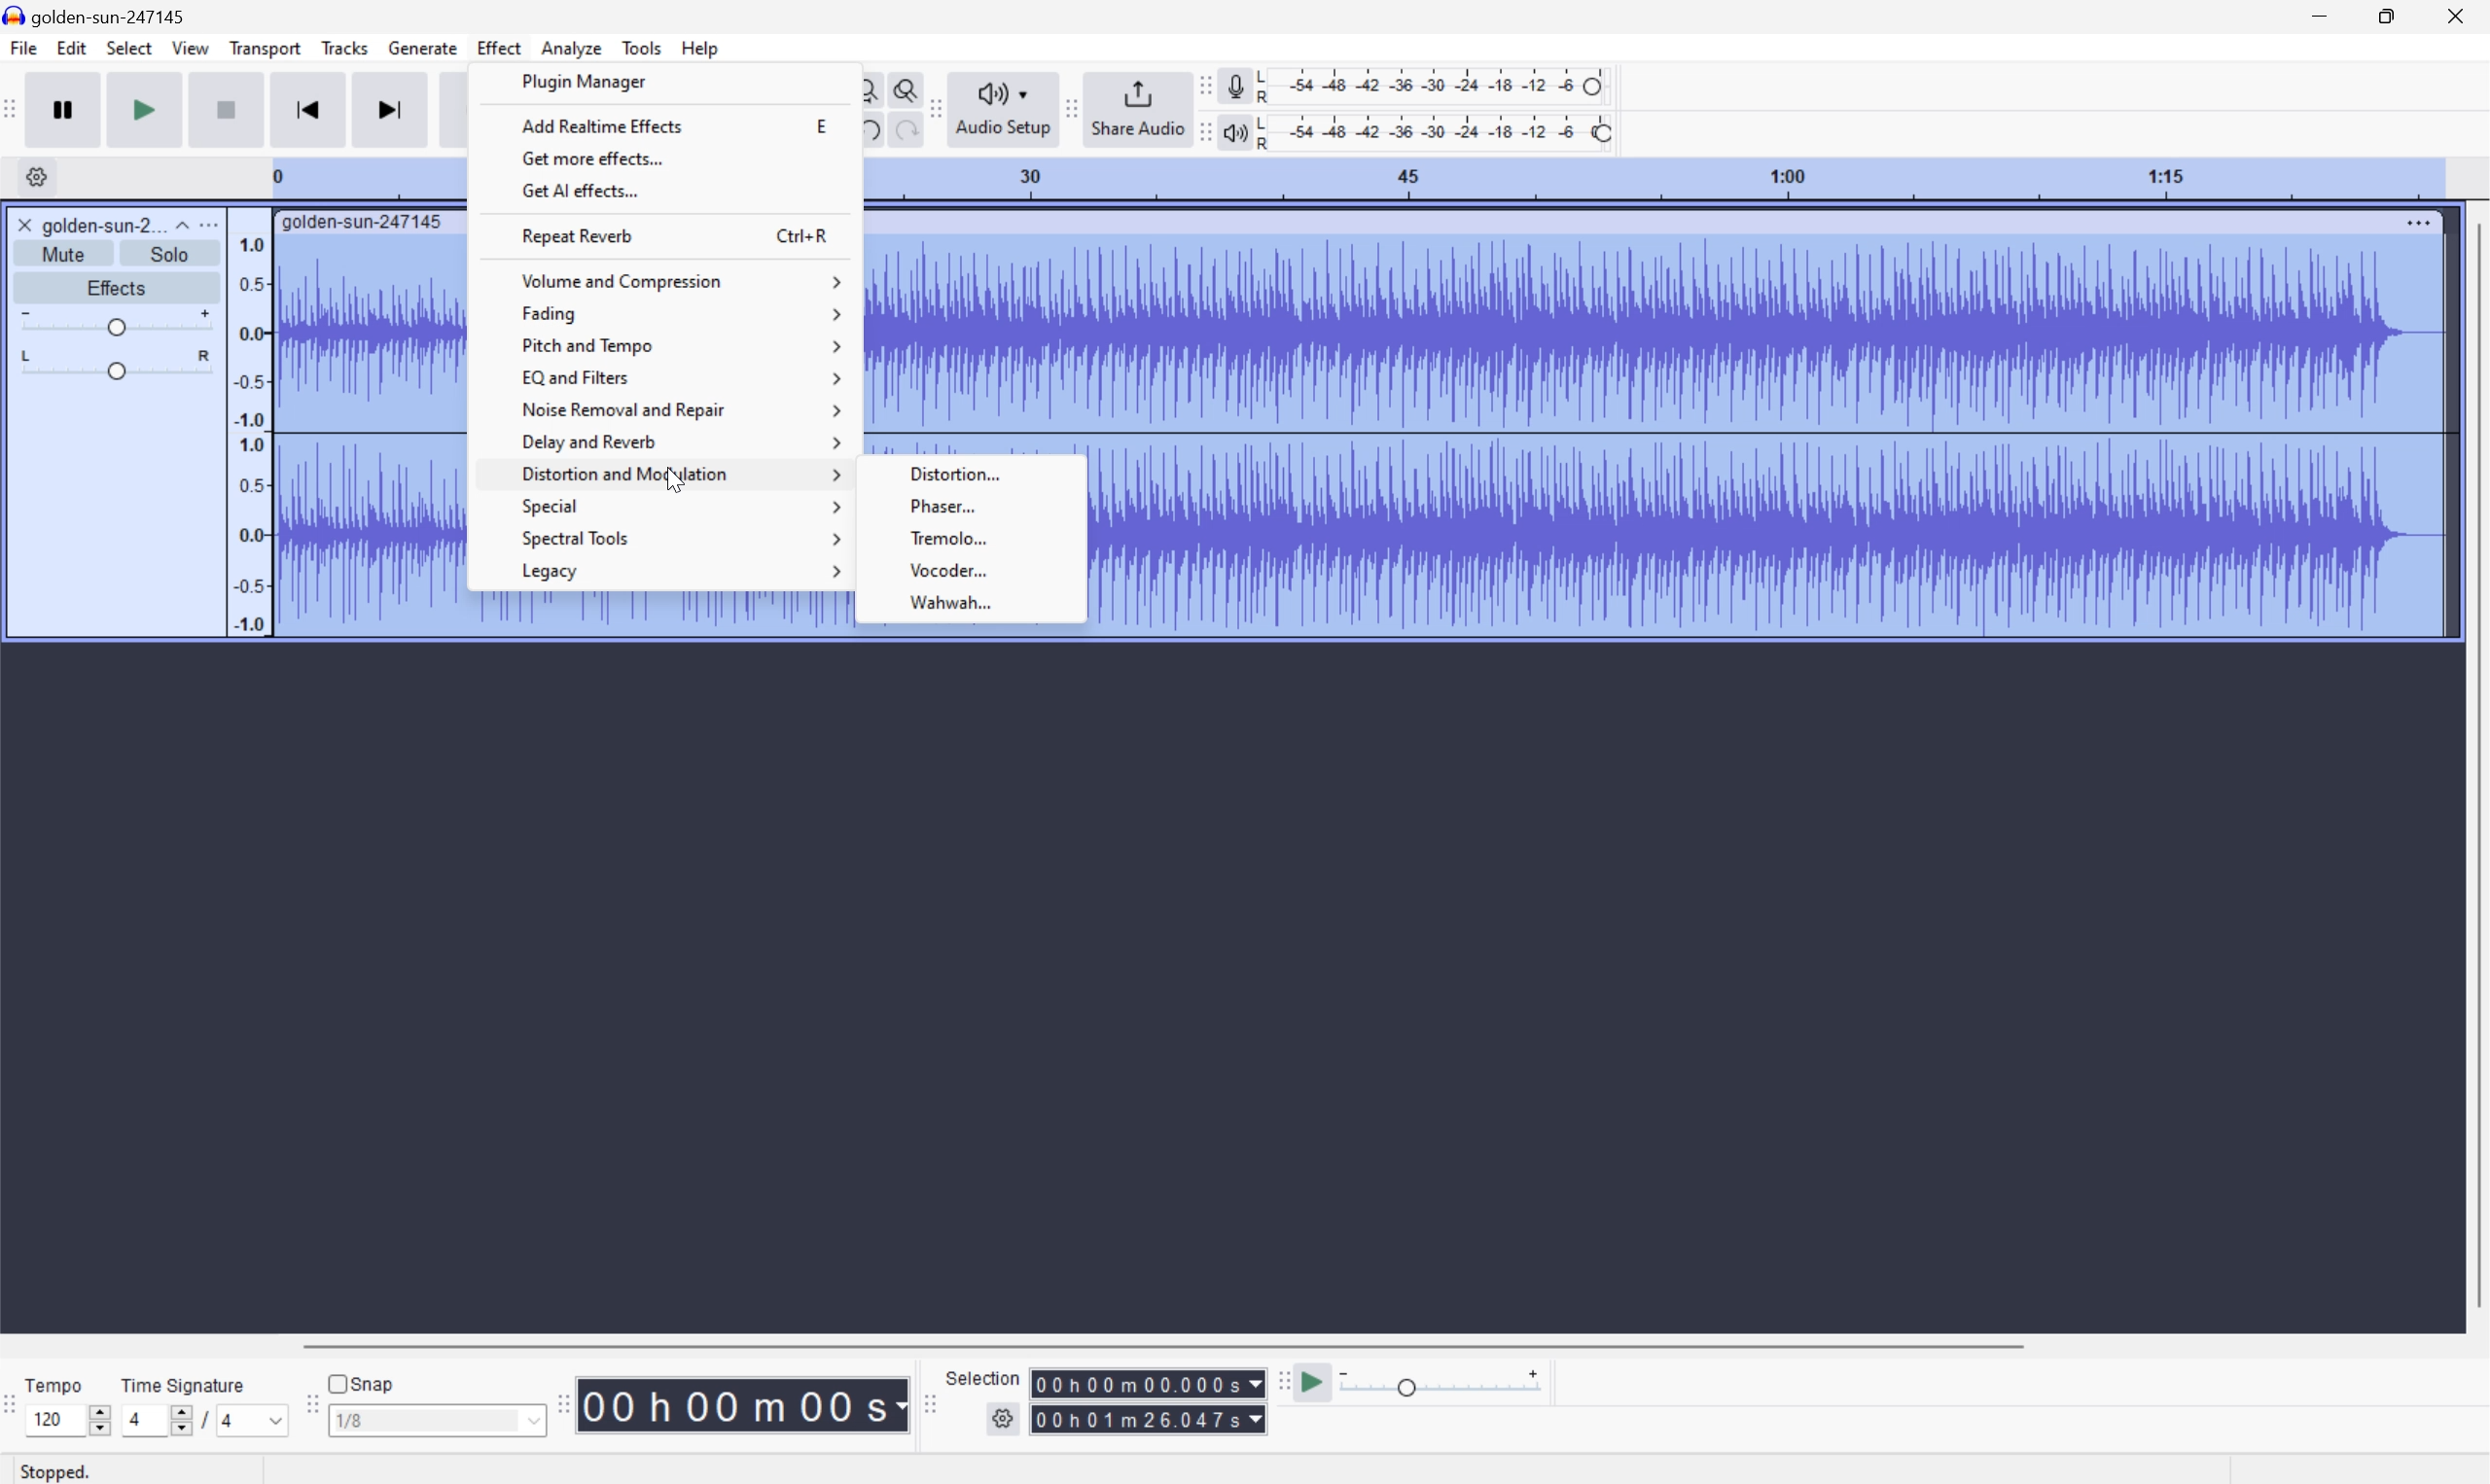  I want to click on golden-sun-247145, so click(100, 15).